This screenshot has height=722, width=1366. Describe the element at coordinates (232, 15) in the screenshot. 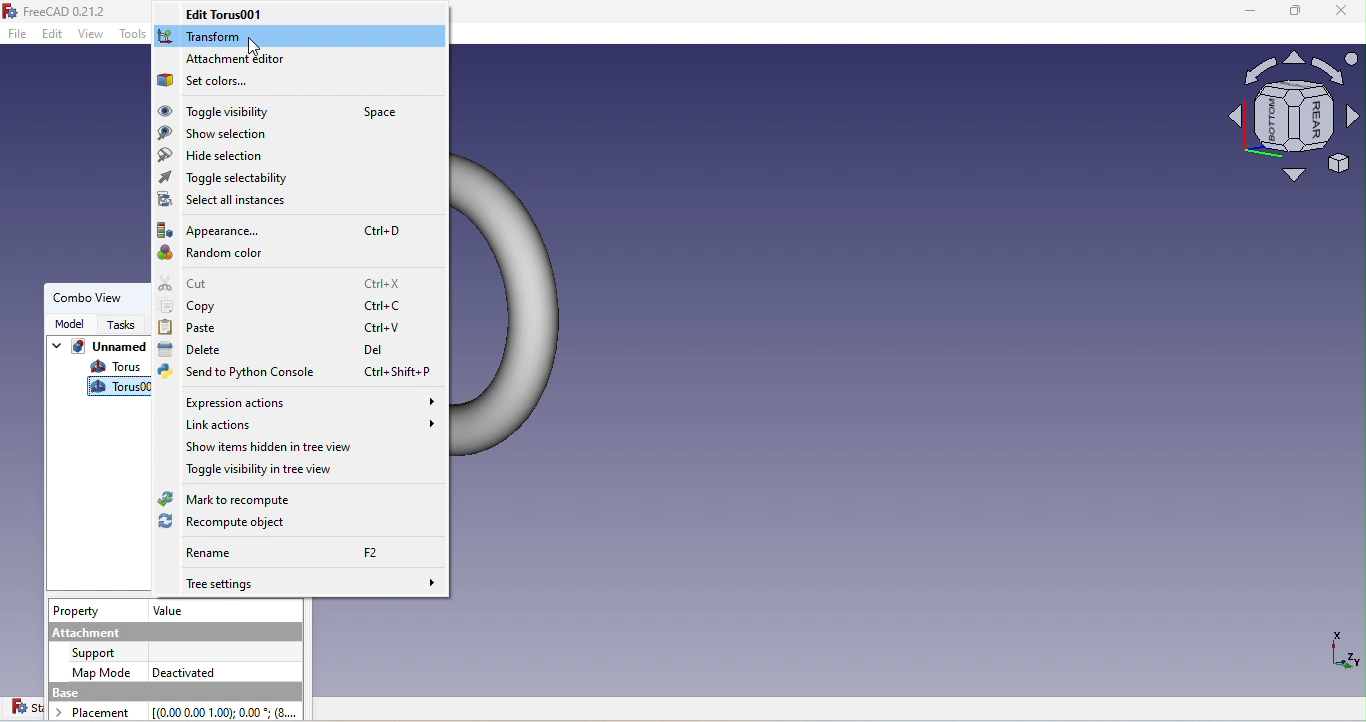

I see `Edit object` at that location.